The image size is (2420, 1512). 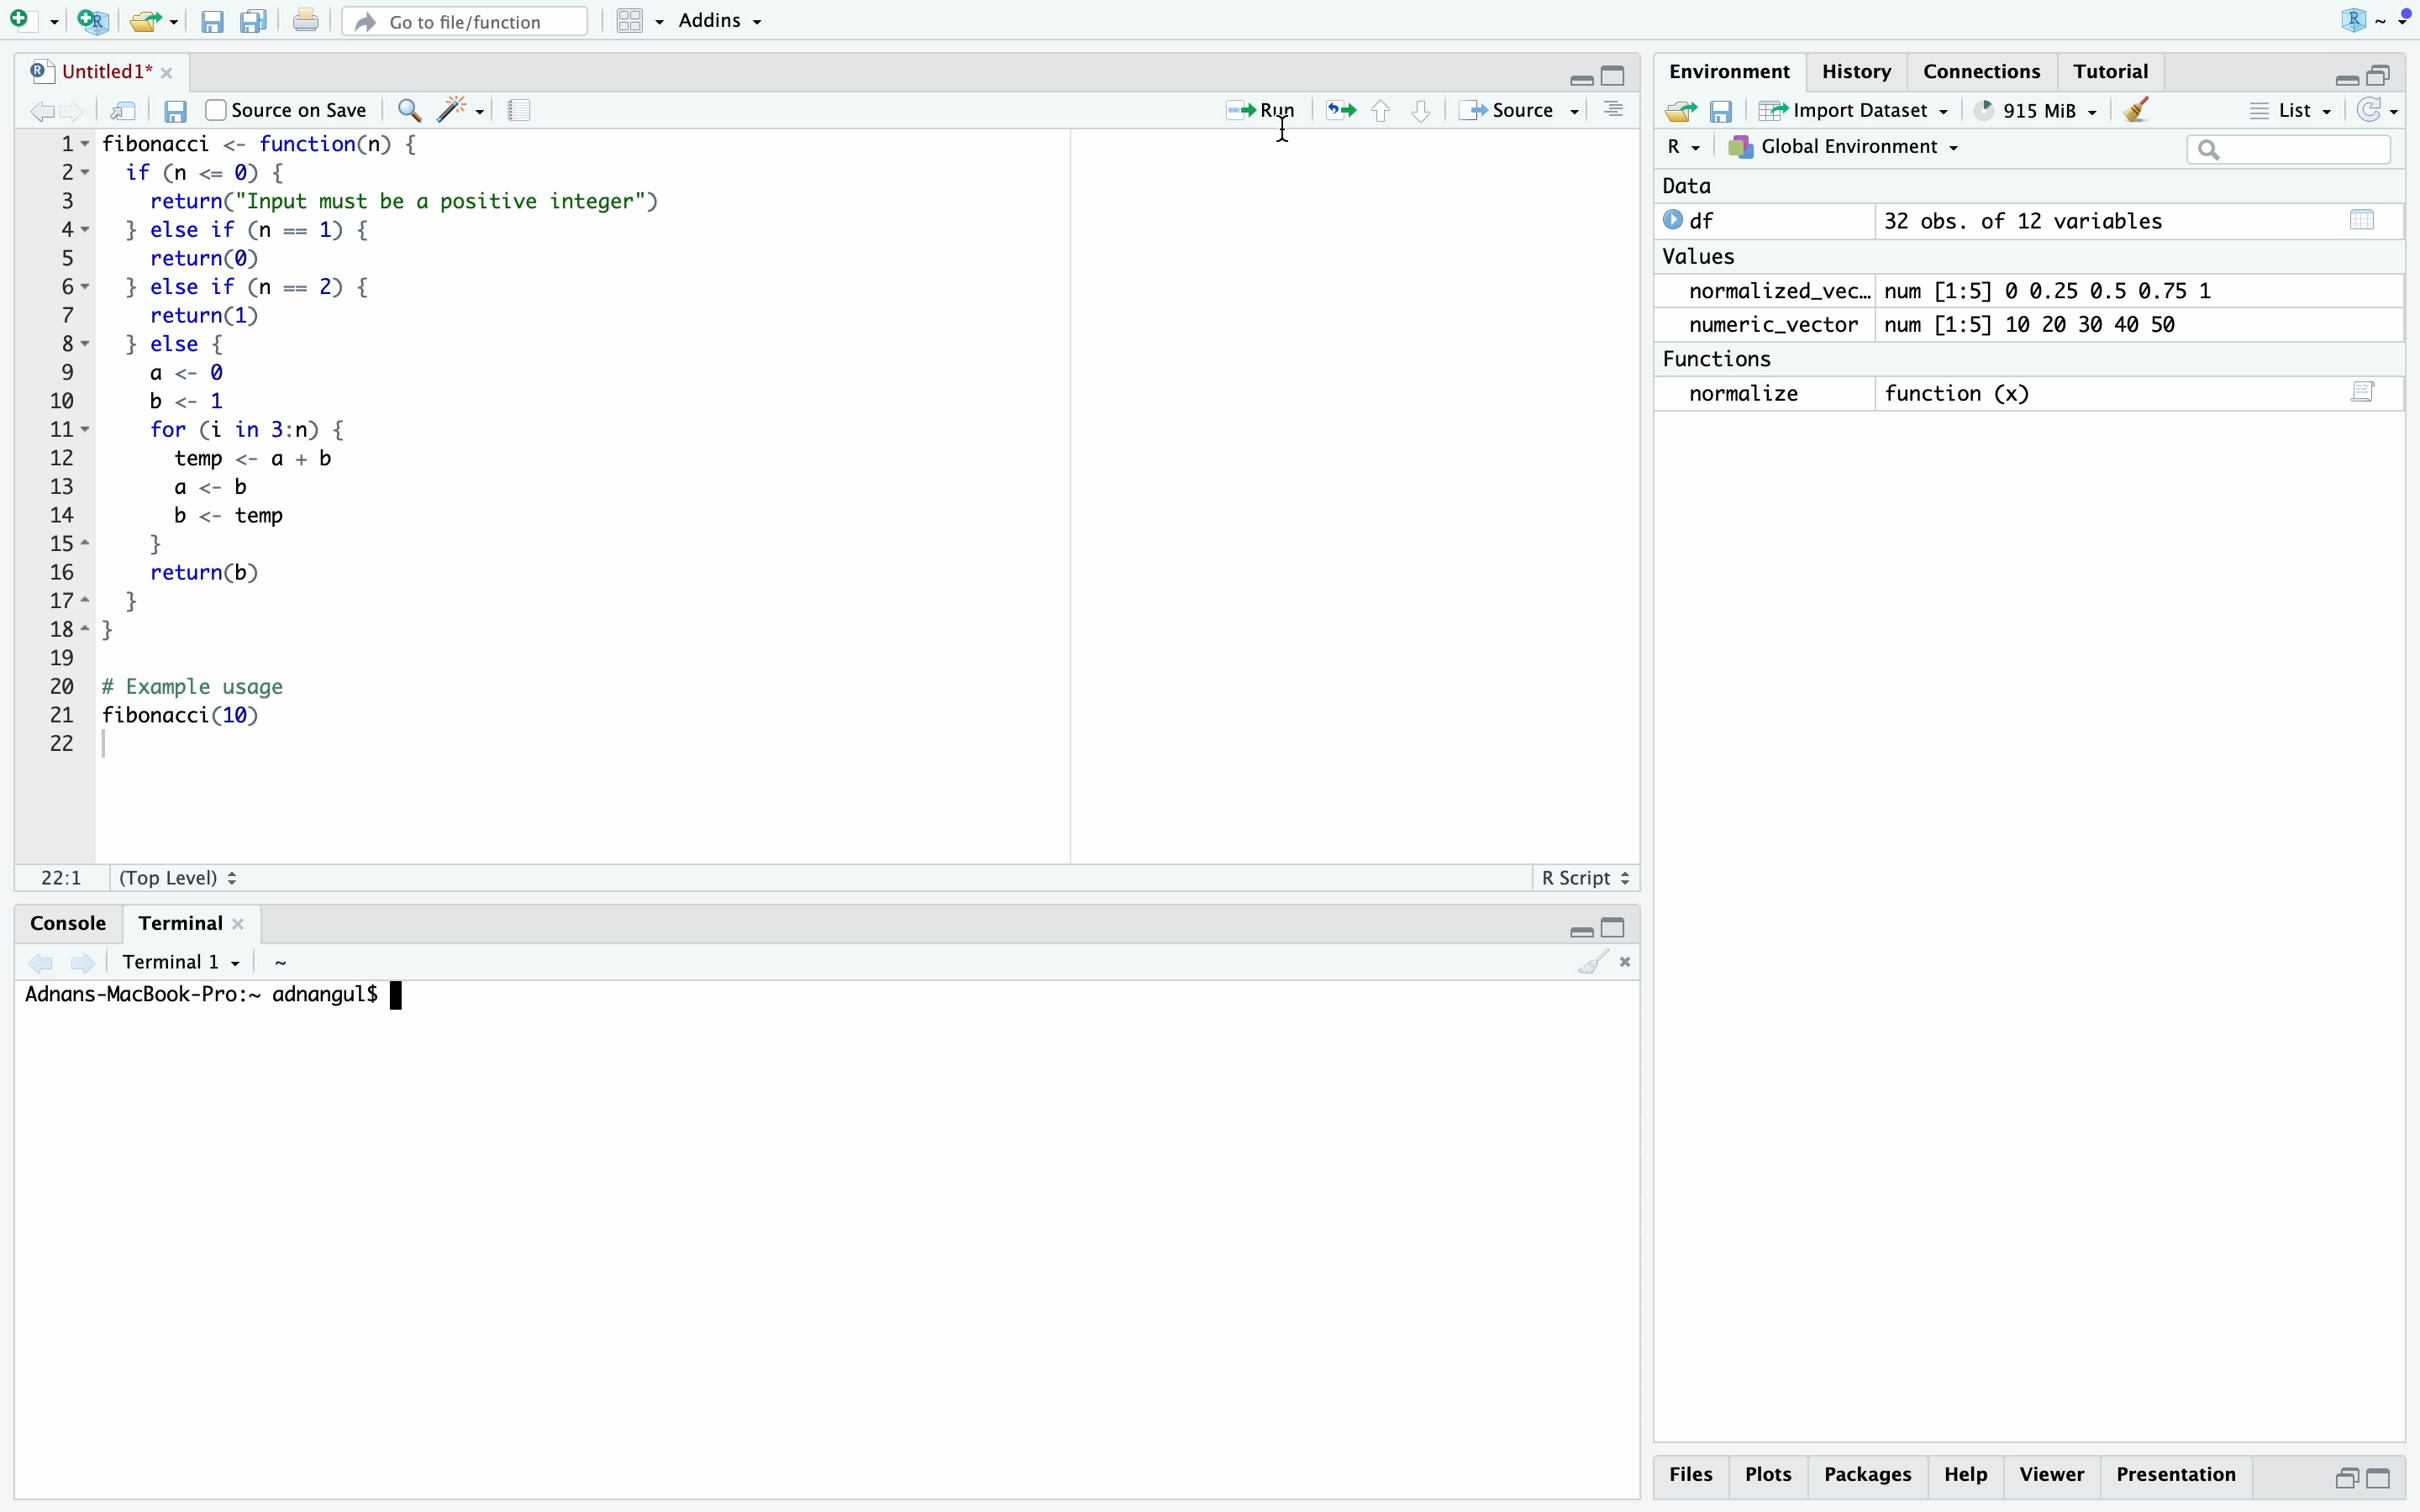 What do you see at coordinates (90, 966) in the screenshot?
I see `show next terminal` at bounding box center [90, 966].